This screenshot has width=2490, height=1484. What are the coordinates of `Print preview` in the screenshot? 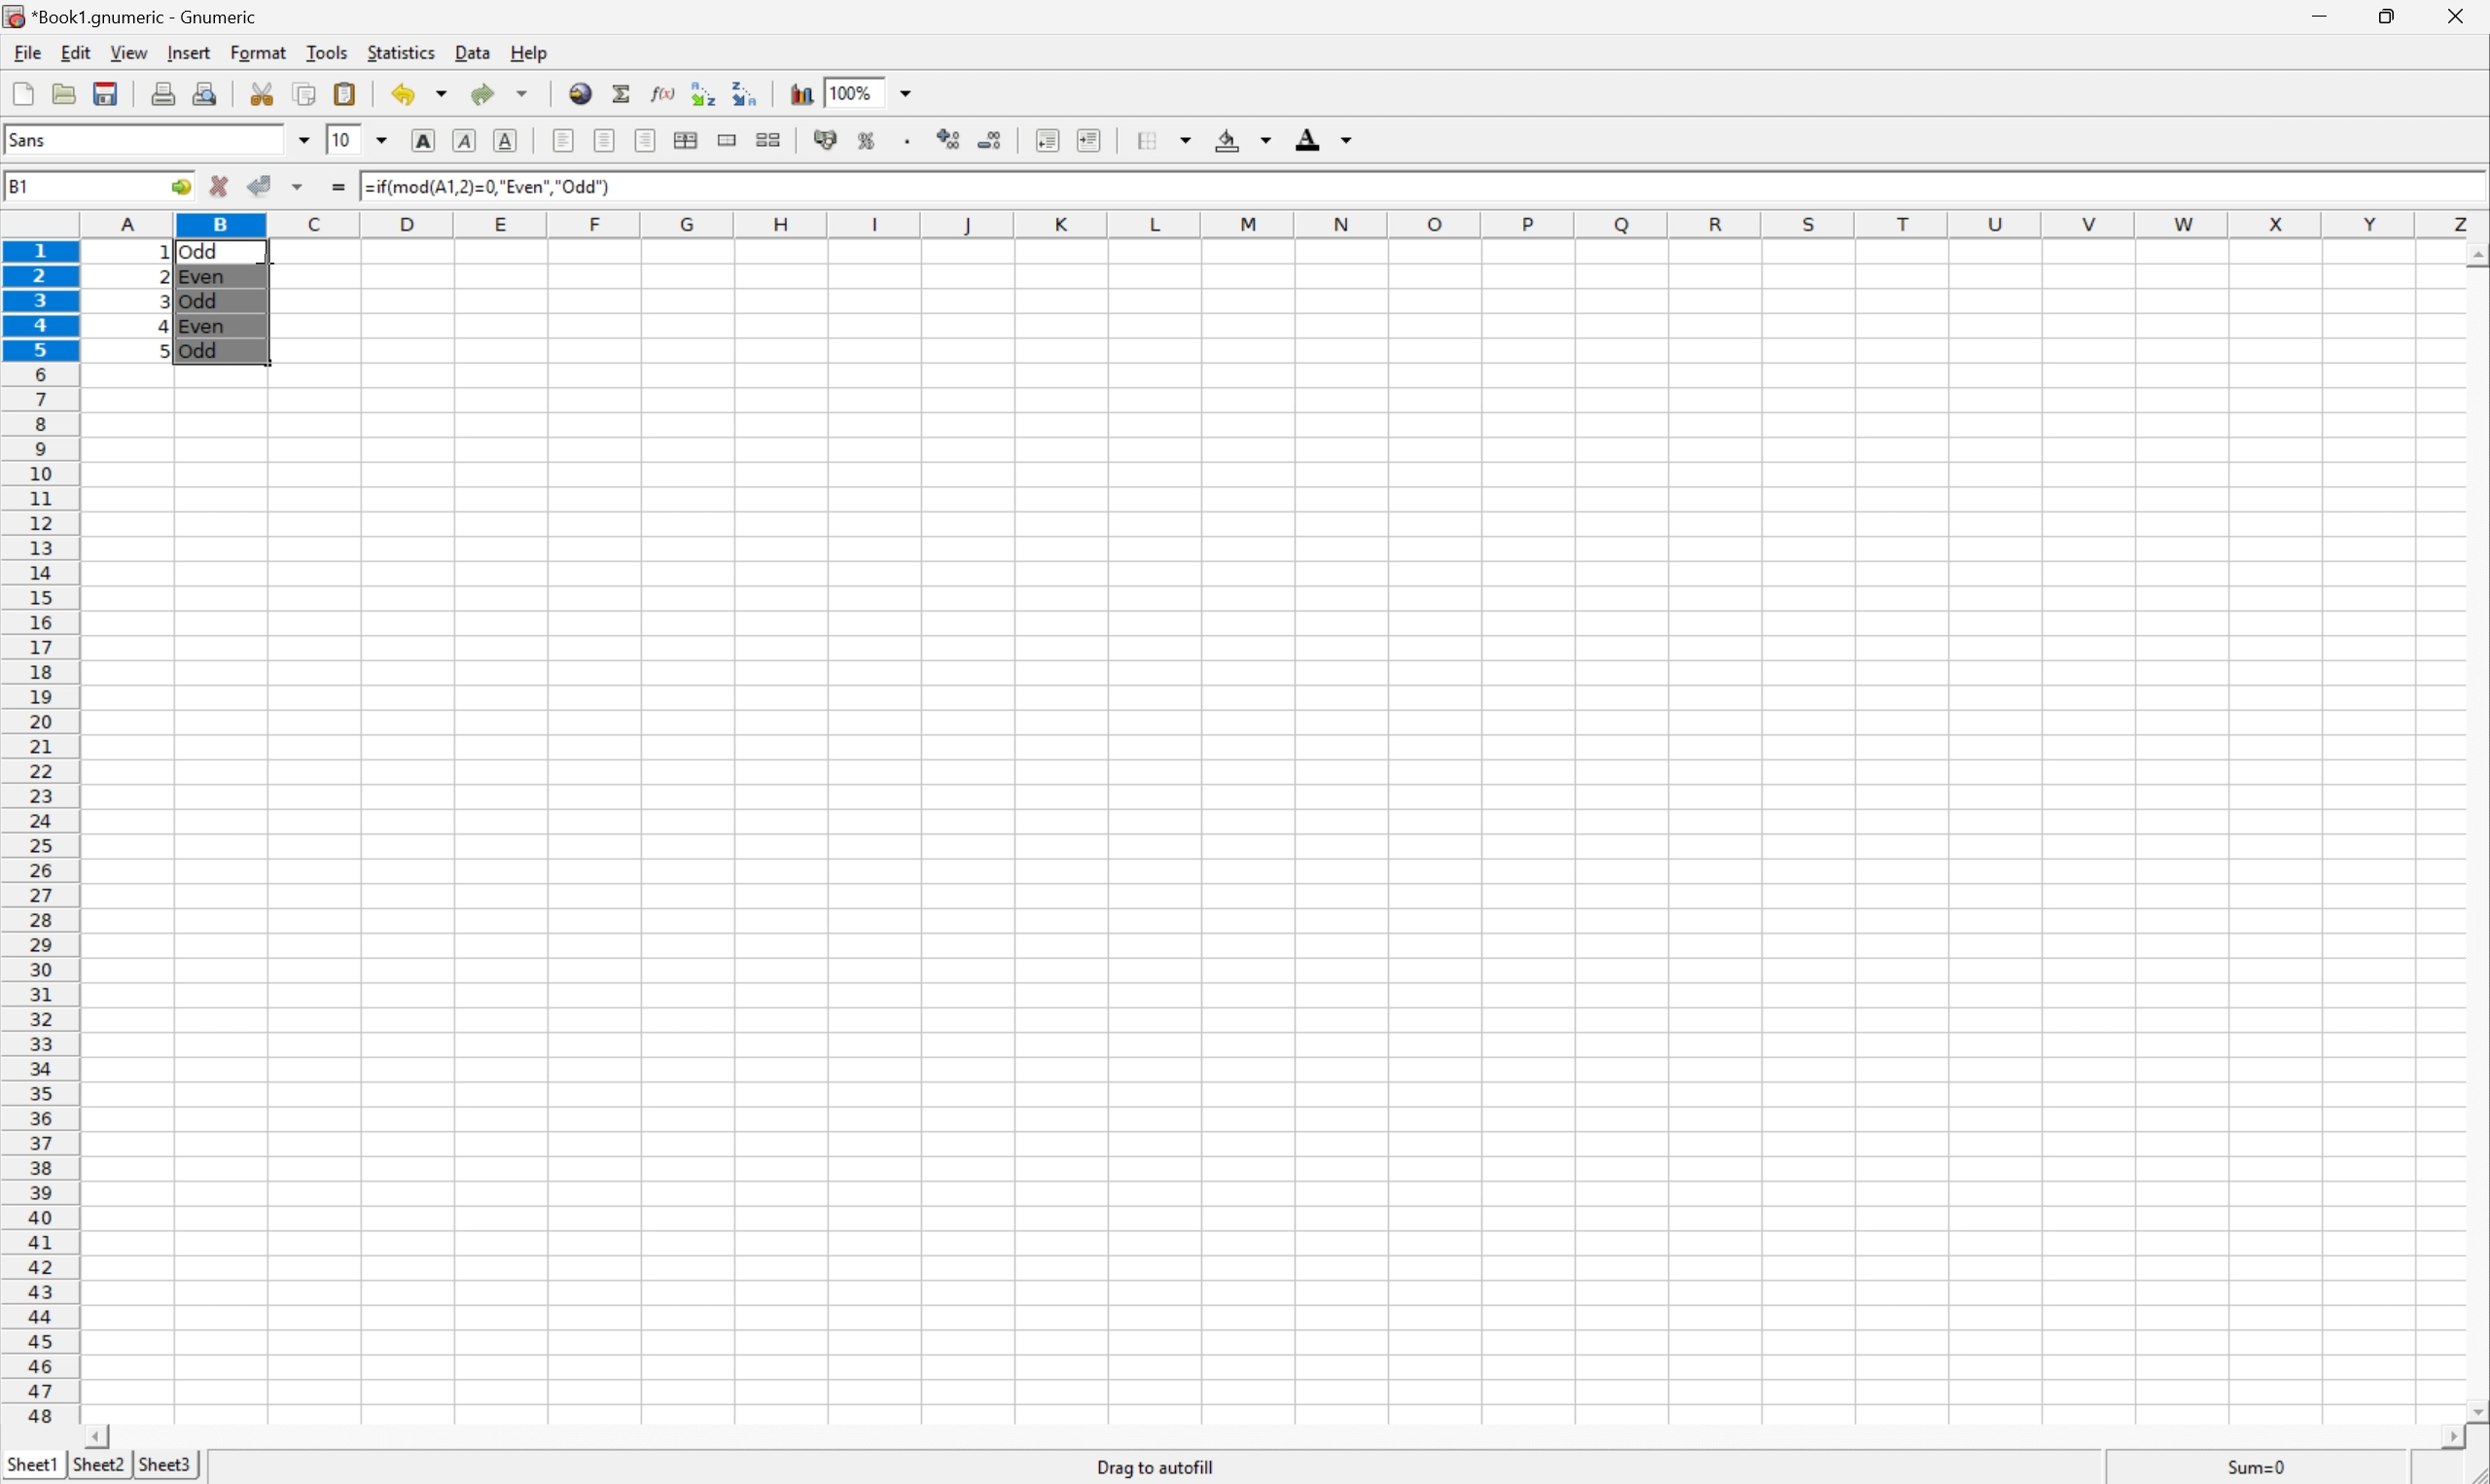 It's located at (204, 91).